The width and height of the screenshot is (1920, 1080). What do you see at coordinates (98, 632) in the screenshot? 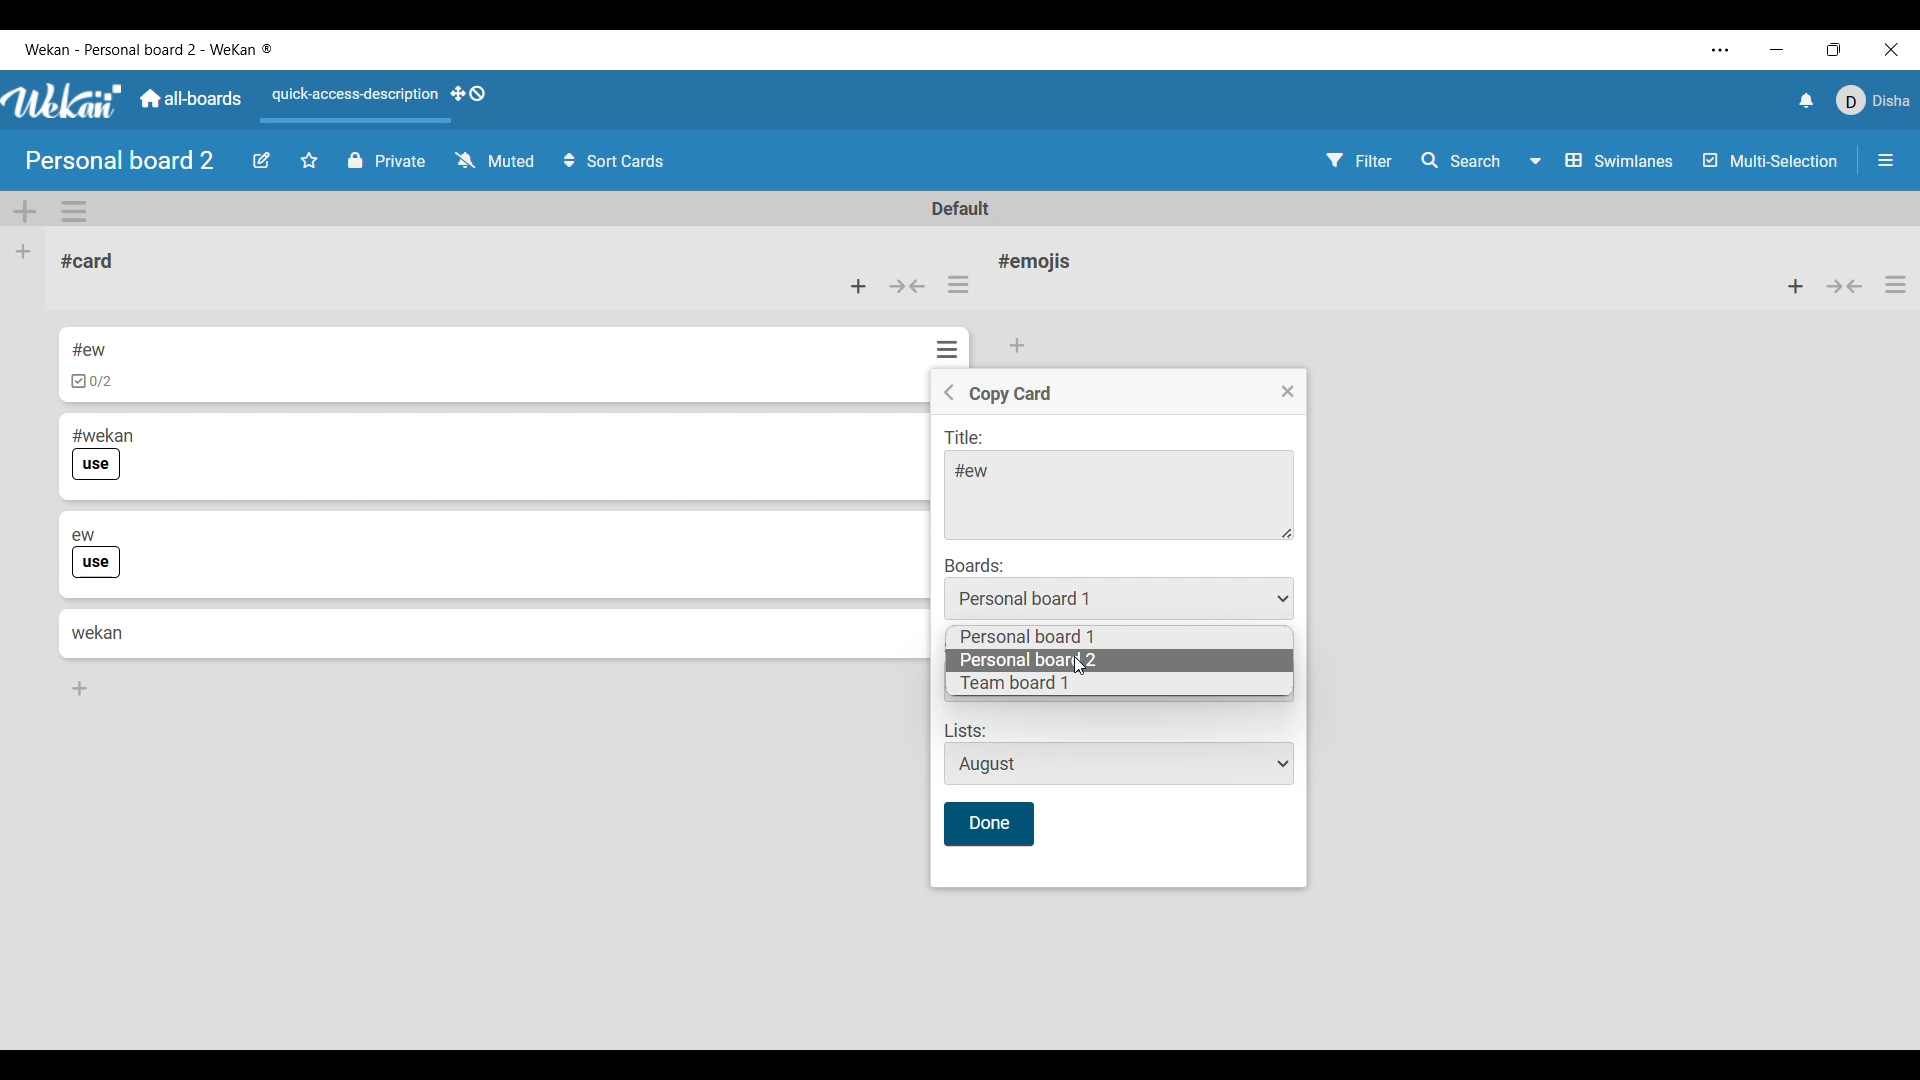
I see `Card 4` at bounding box center [98, 632].